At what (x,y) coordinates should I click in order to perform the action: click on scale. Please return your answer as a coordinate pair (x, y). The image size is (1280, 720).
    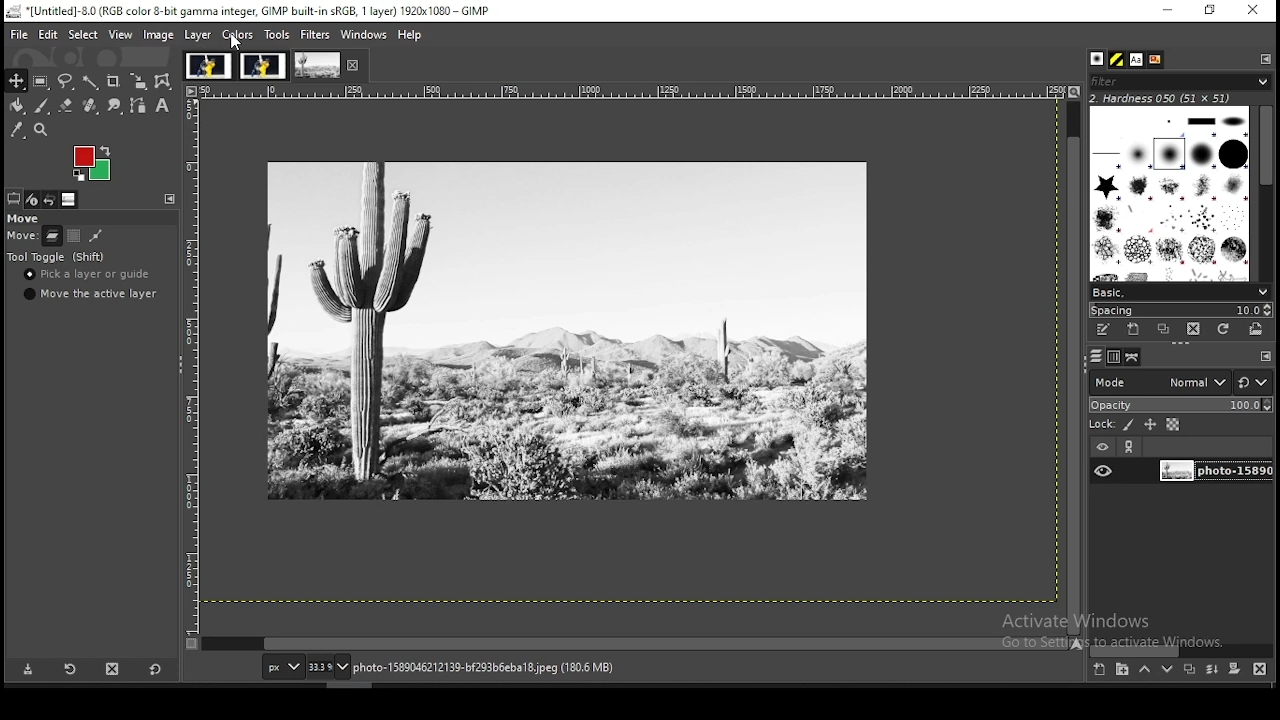
    Looking at the image, I should click on (189, 359).